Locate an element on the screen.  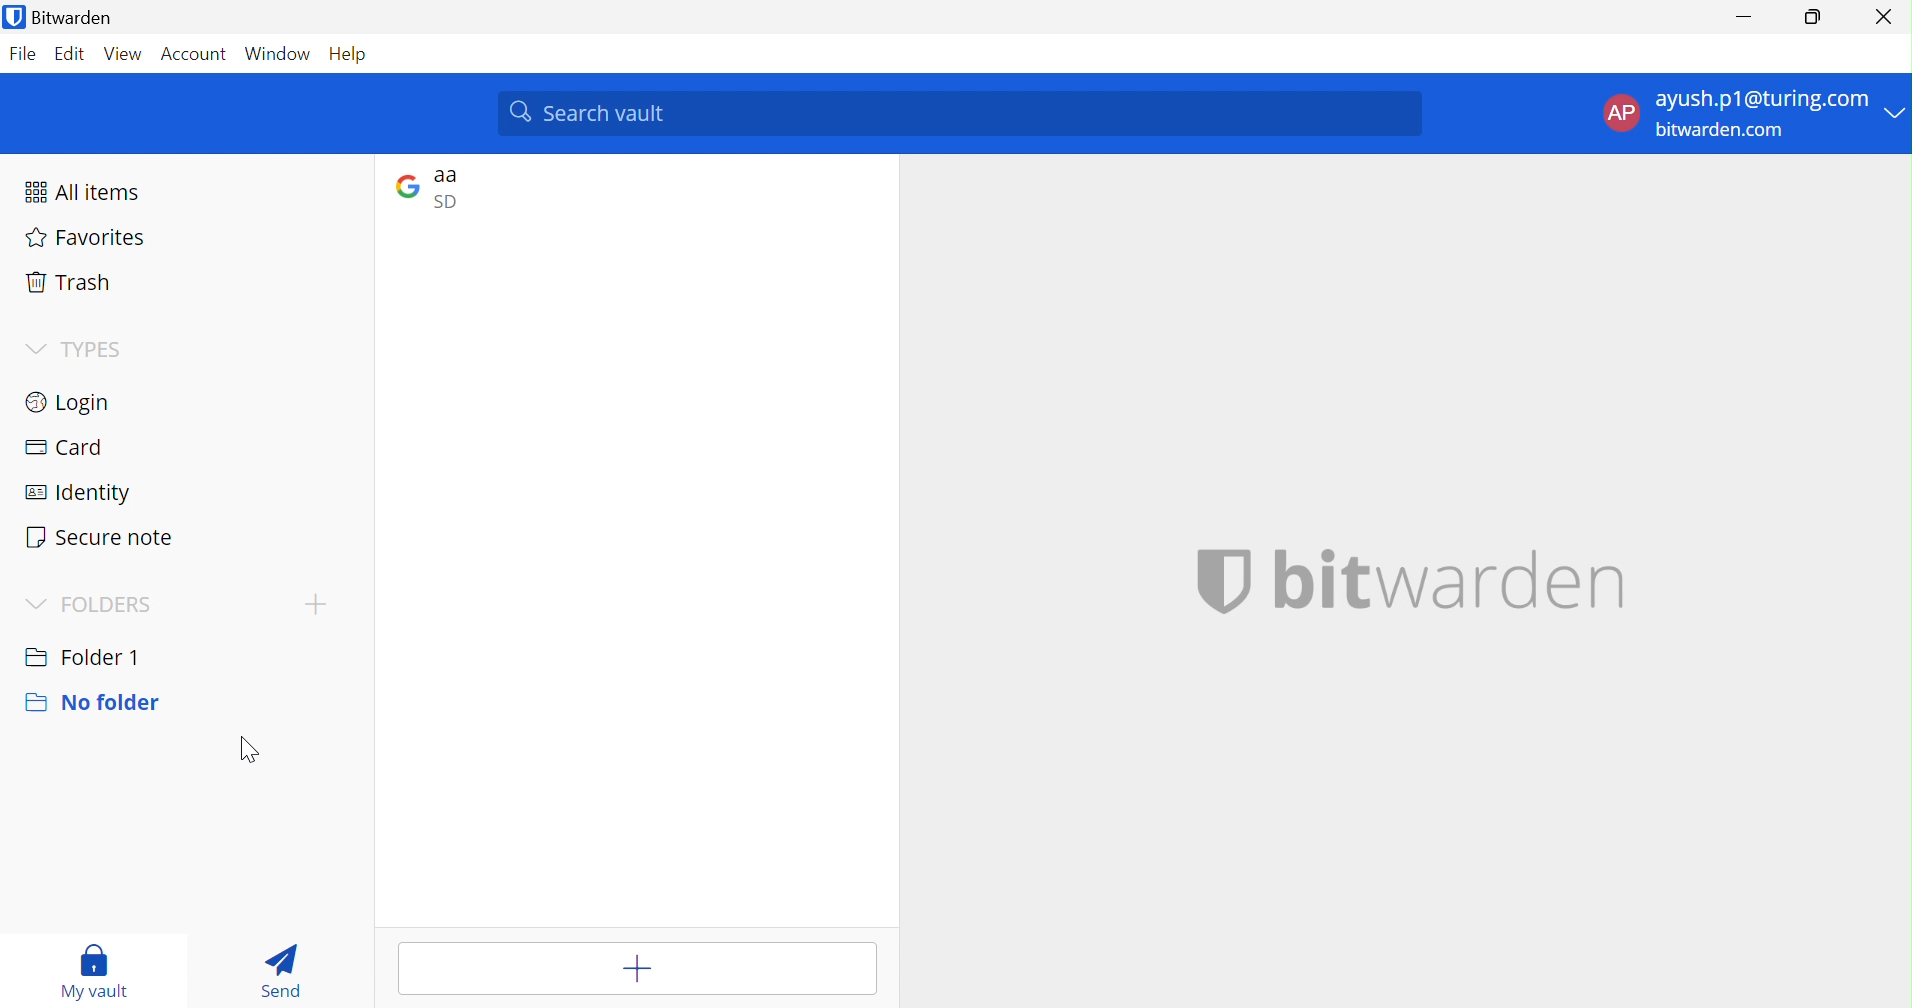
No folder is located at coordinates (94, 707).